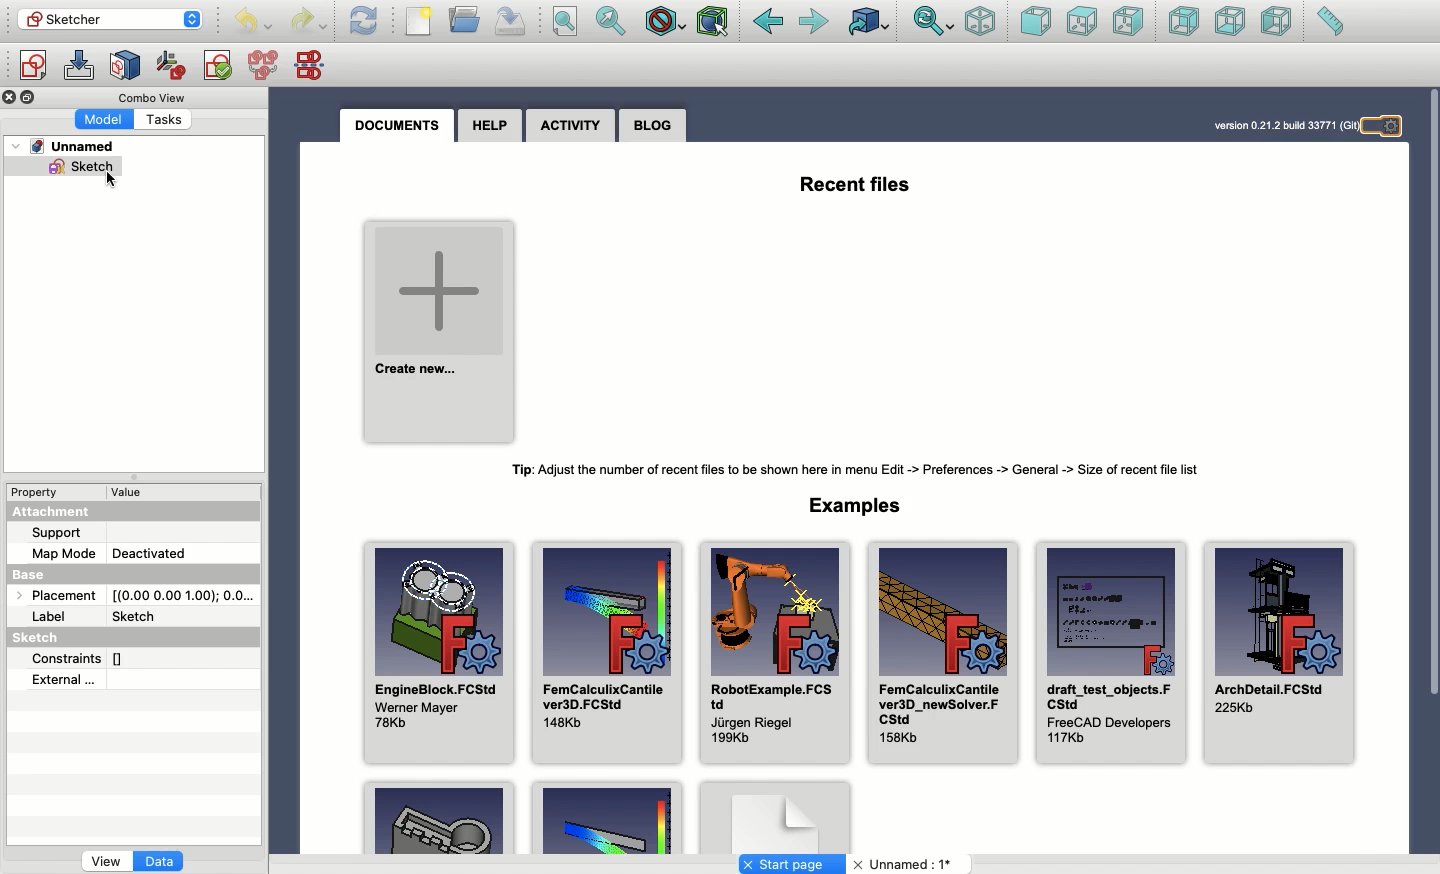 This screenshot has width=1440, height=874. What do you see at coordinates (79, 66) in the screenshot?
I see `Edit sketch` at bounding box center [79, 66].